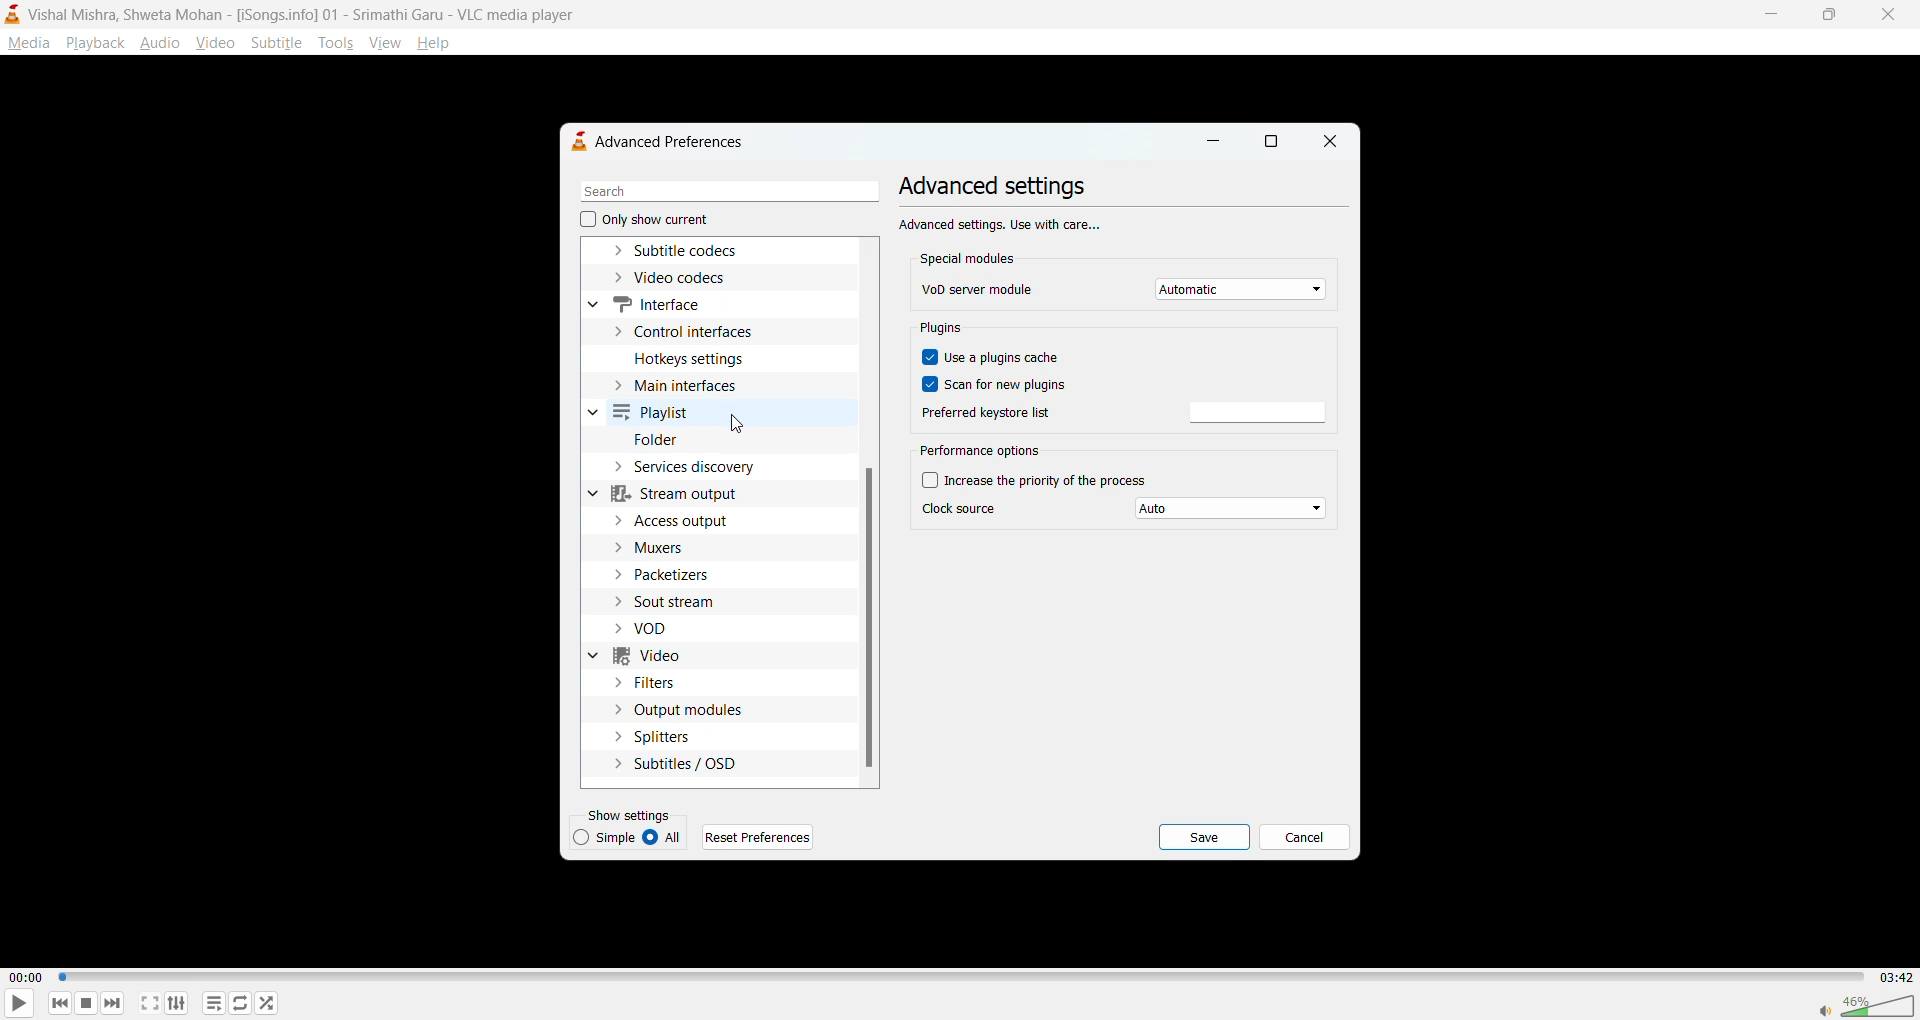  I want to click on Advanced settings, Use with care..., so click(1002, 223).